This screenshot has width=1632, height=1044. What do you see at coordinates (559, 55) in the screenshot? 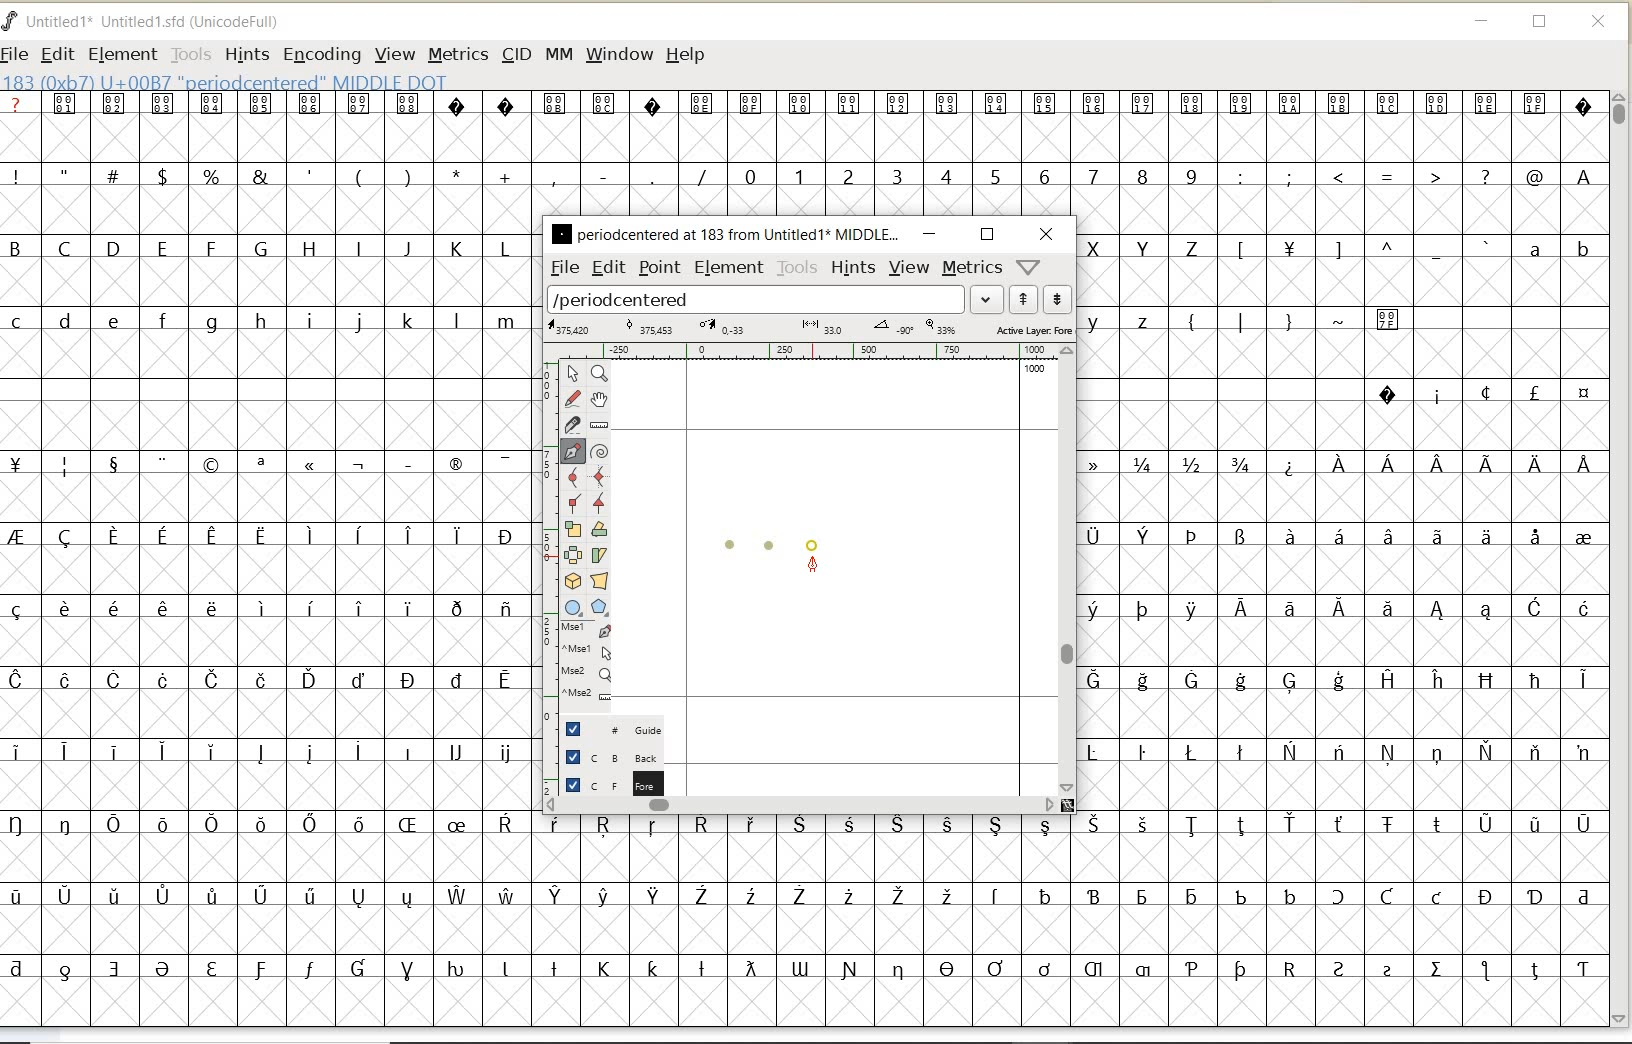
I see `MM` at bounding box center [559, 55].